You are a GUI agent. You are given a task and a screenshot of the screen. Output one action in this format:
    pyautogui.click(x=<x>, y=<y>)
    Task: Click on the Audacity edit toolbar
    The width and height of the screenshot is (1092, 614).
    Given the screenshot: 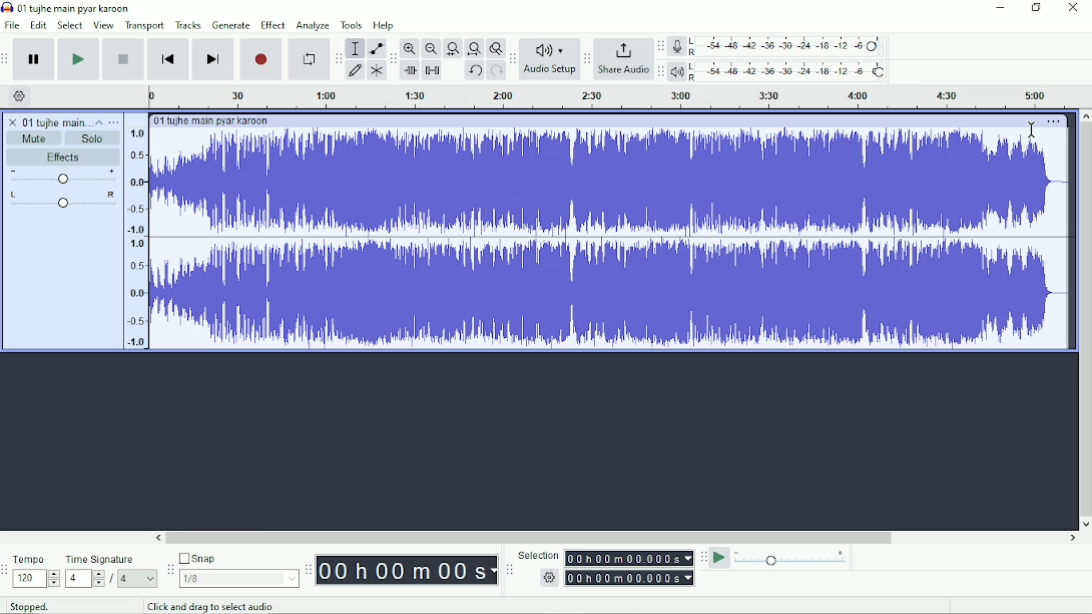 What is the action you would take?
    pyautogui.click(x=391, y=59)
    